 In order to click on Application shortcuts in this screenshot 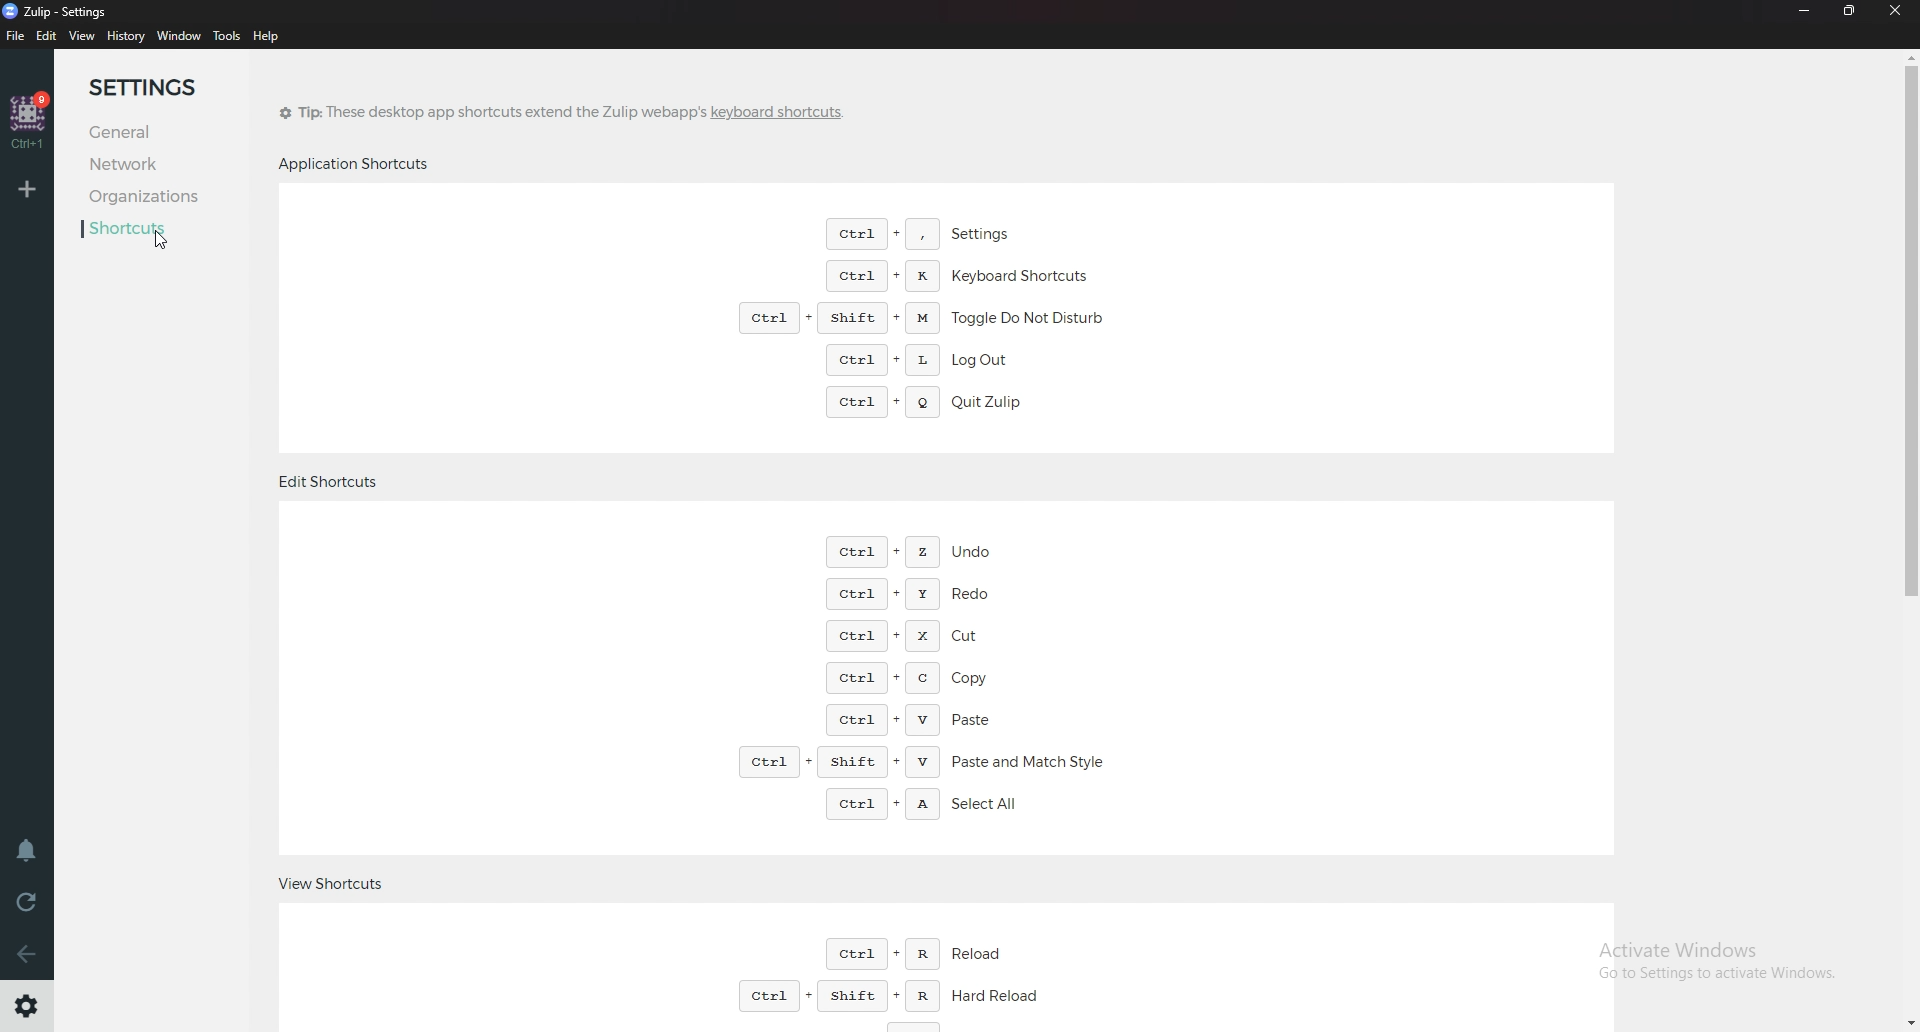, I will do `click(358, 164)`.